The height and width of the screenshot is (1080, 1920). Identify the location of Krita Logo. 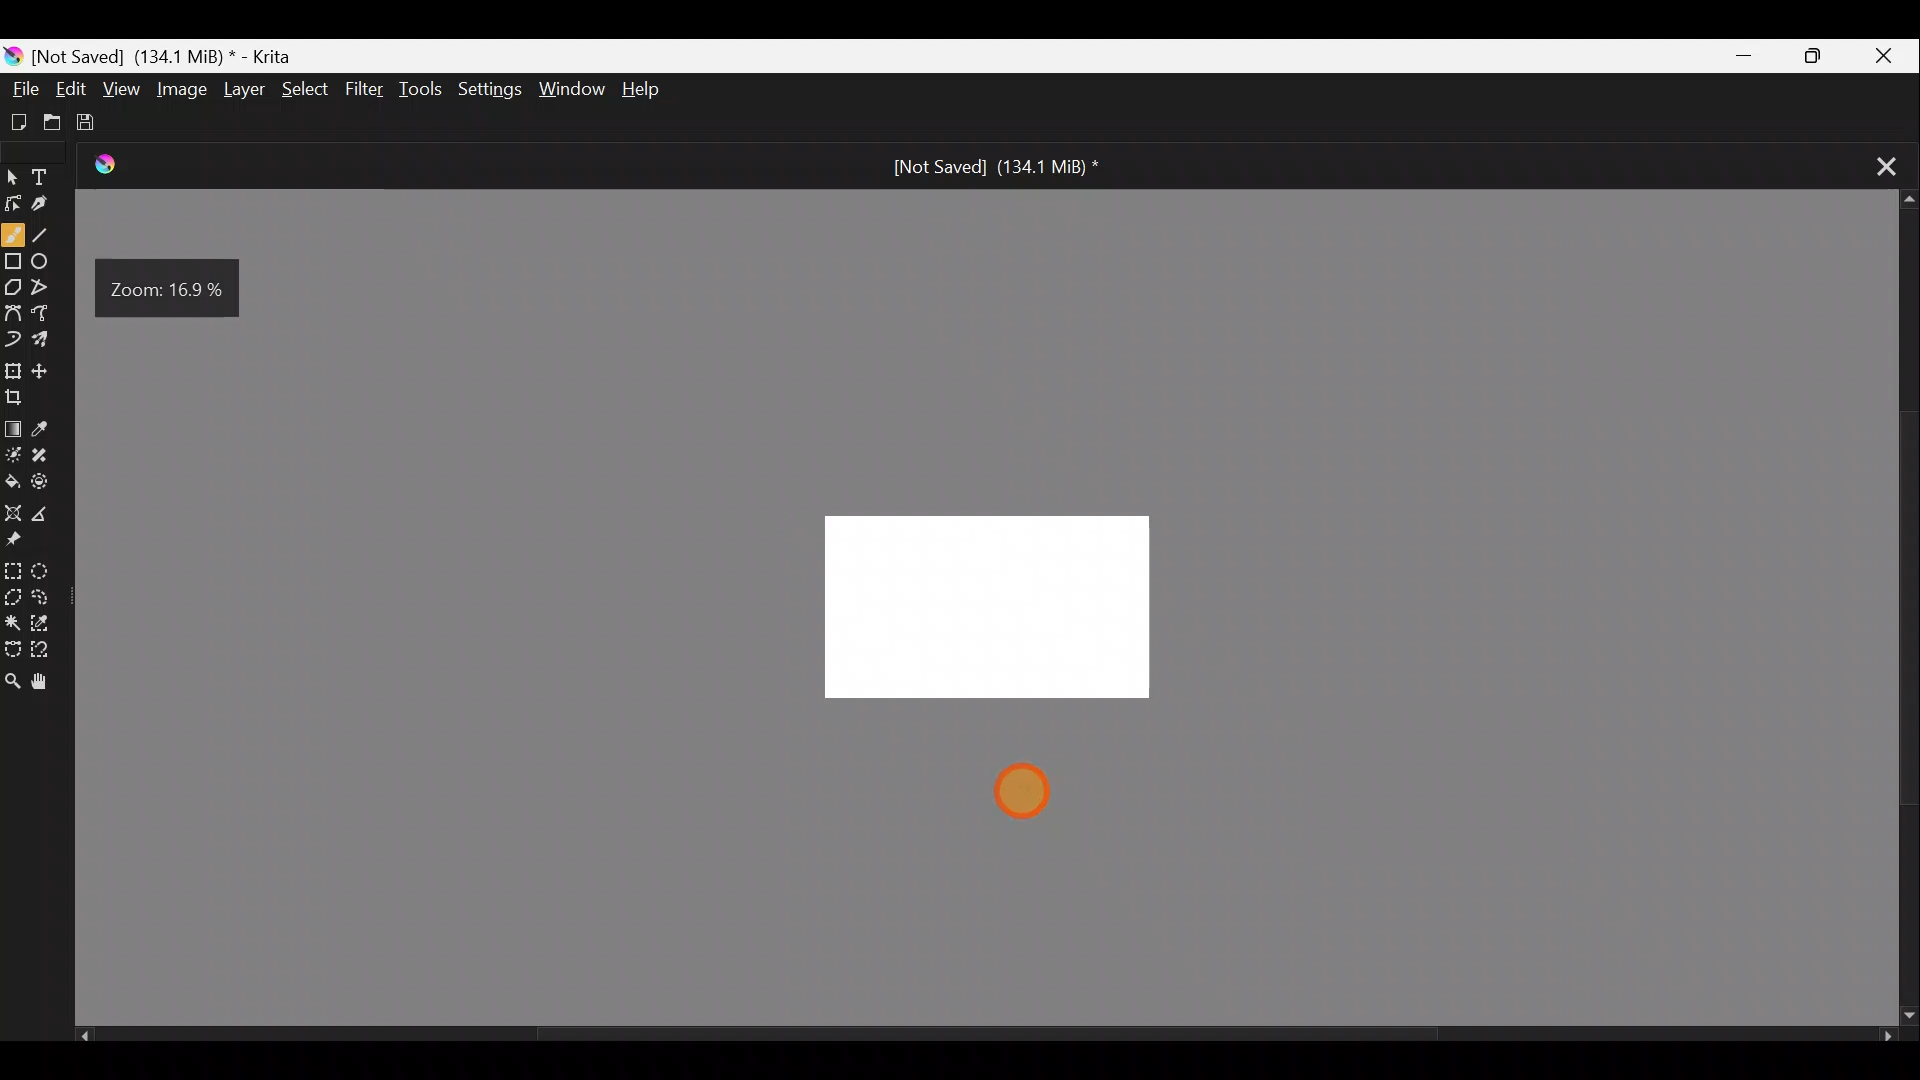
(14, 51).